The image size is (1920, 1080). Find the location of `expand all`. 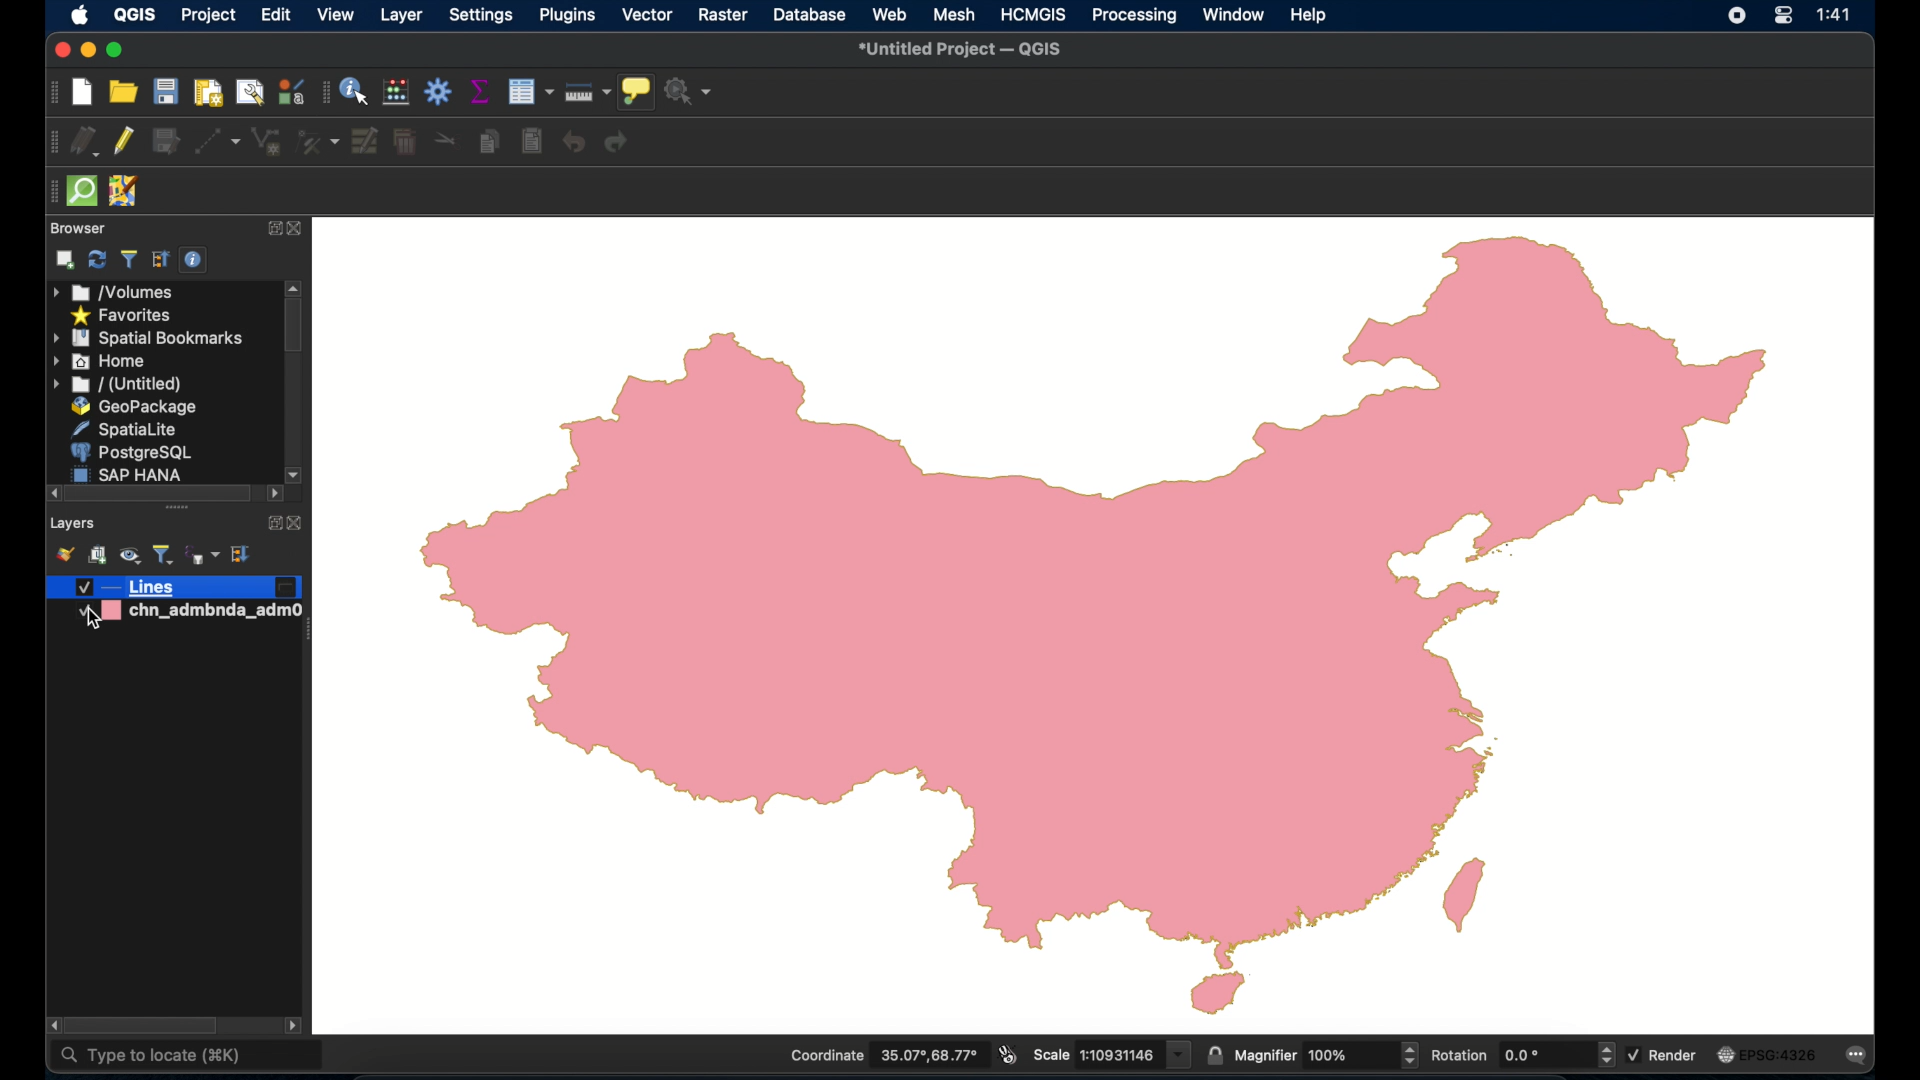

expand all is located at coordinates (242, 554).